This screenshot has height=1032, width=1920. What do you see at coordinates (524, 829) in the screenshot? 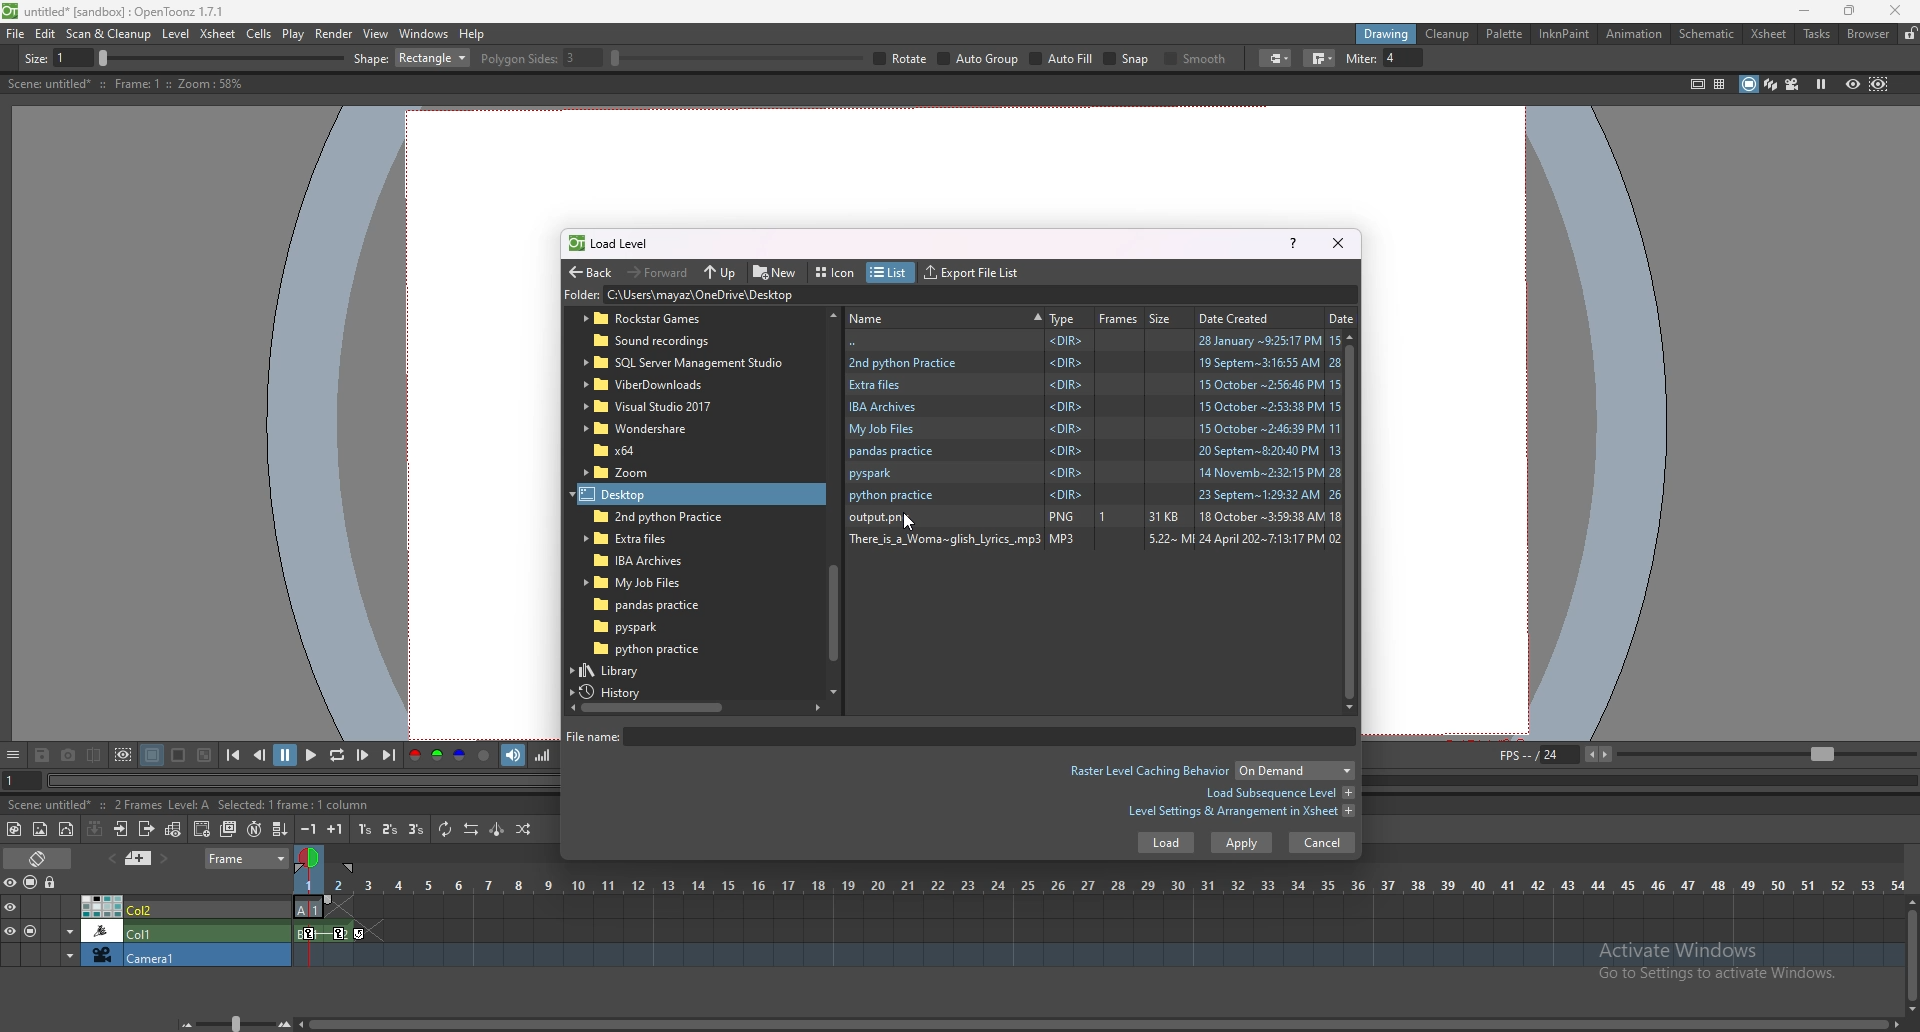
I see `random` at bounding box center [524, 829].